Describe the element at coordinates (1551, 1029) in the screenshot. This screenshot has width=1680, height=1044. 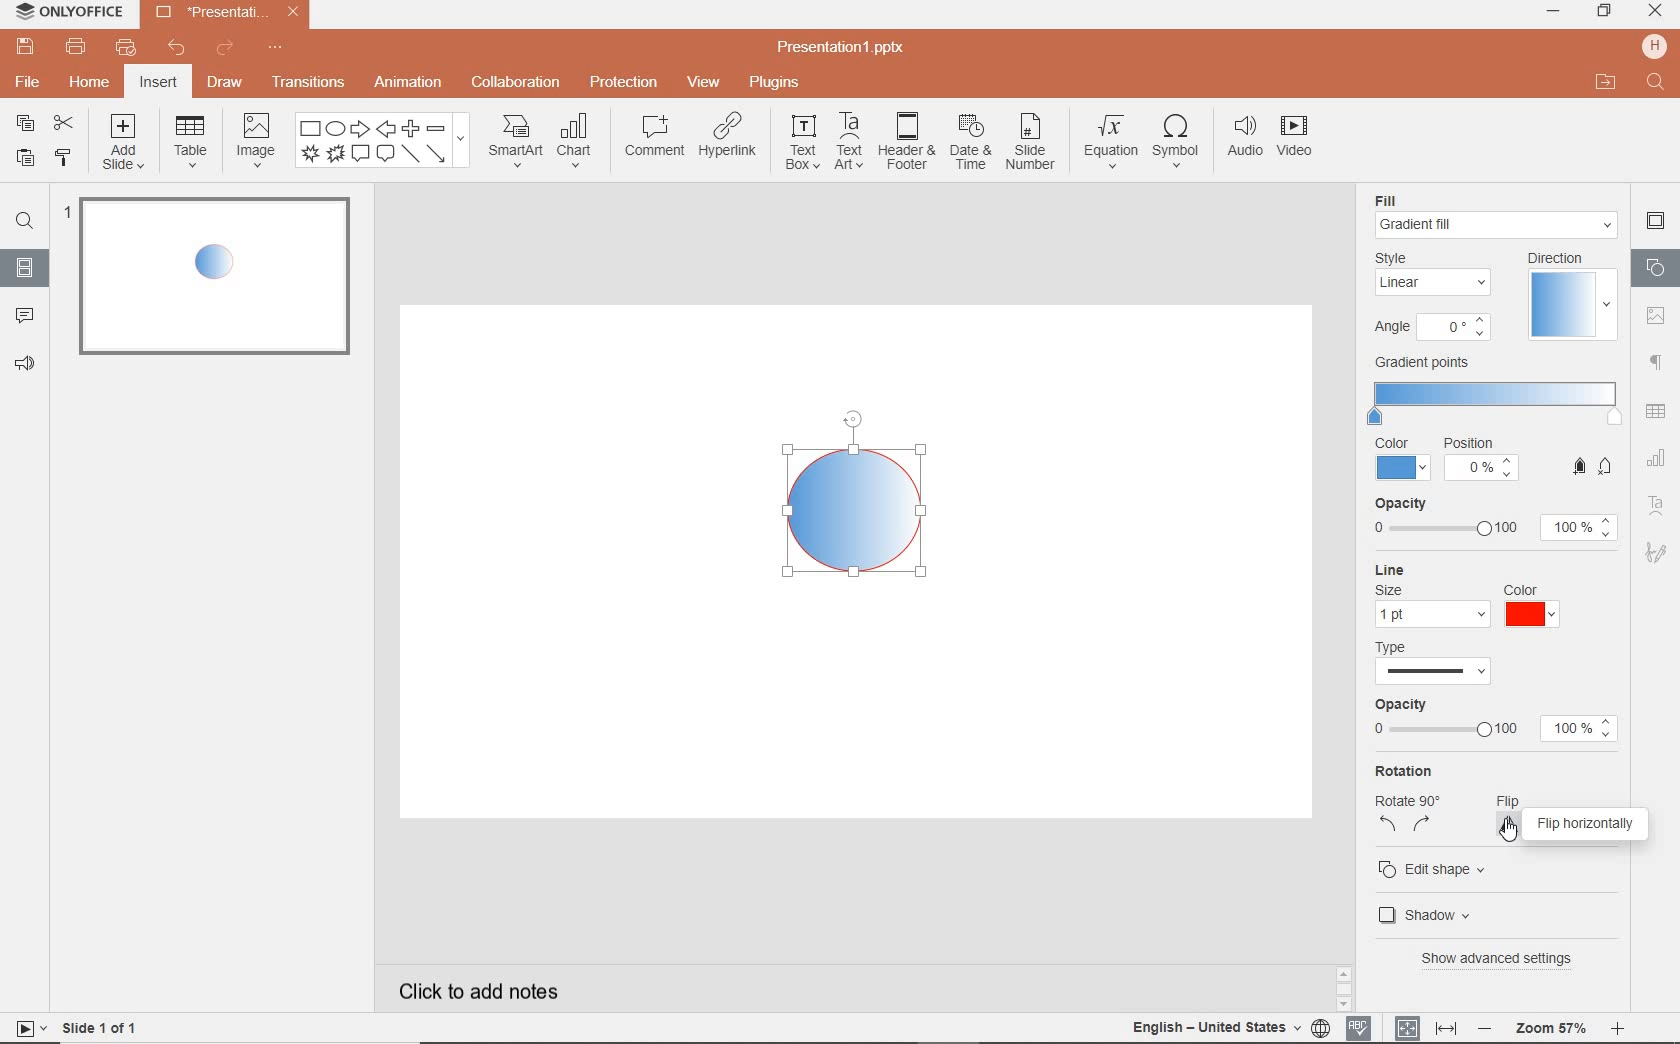
I see `zoom` at that location.